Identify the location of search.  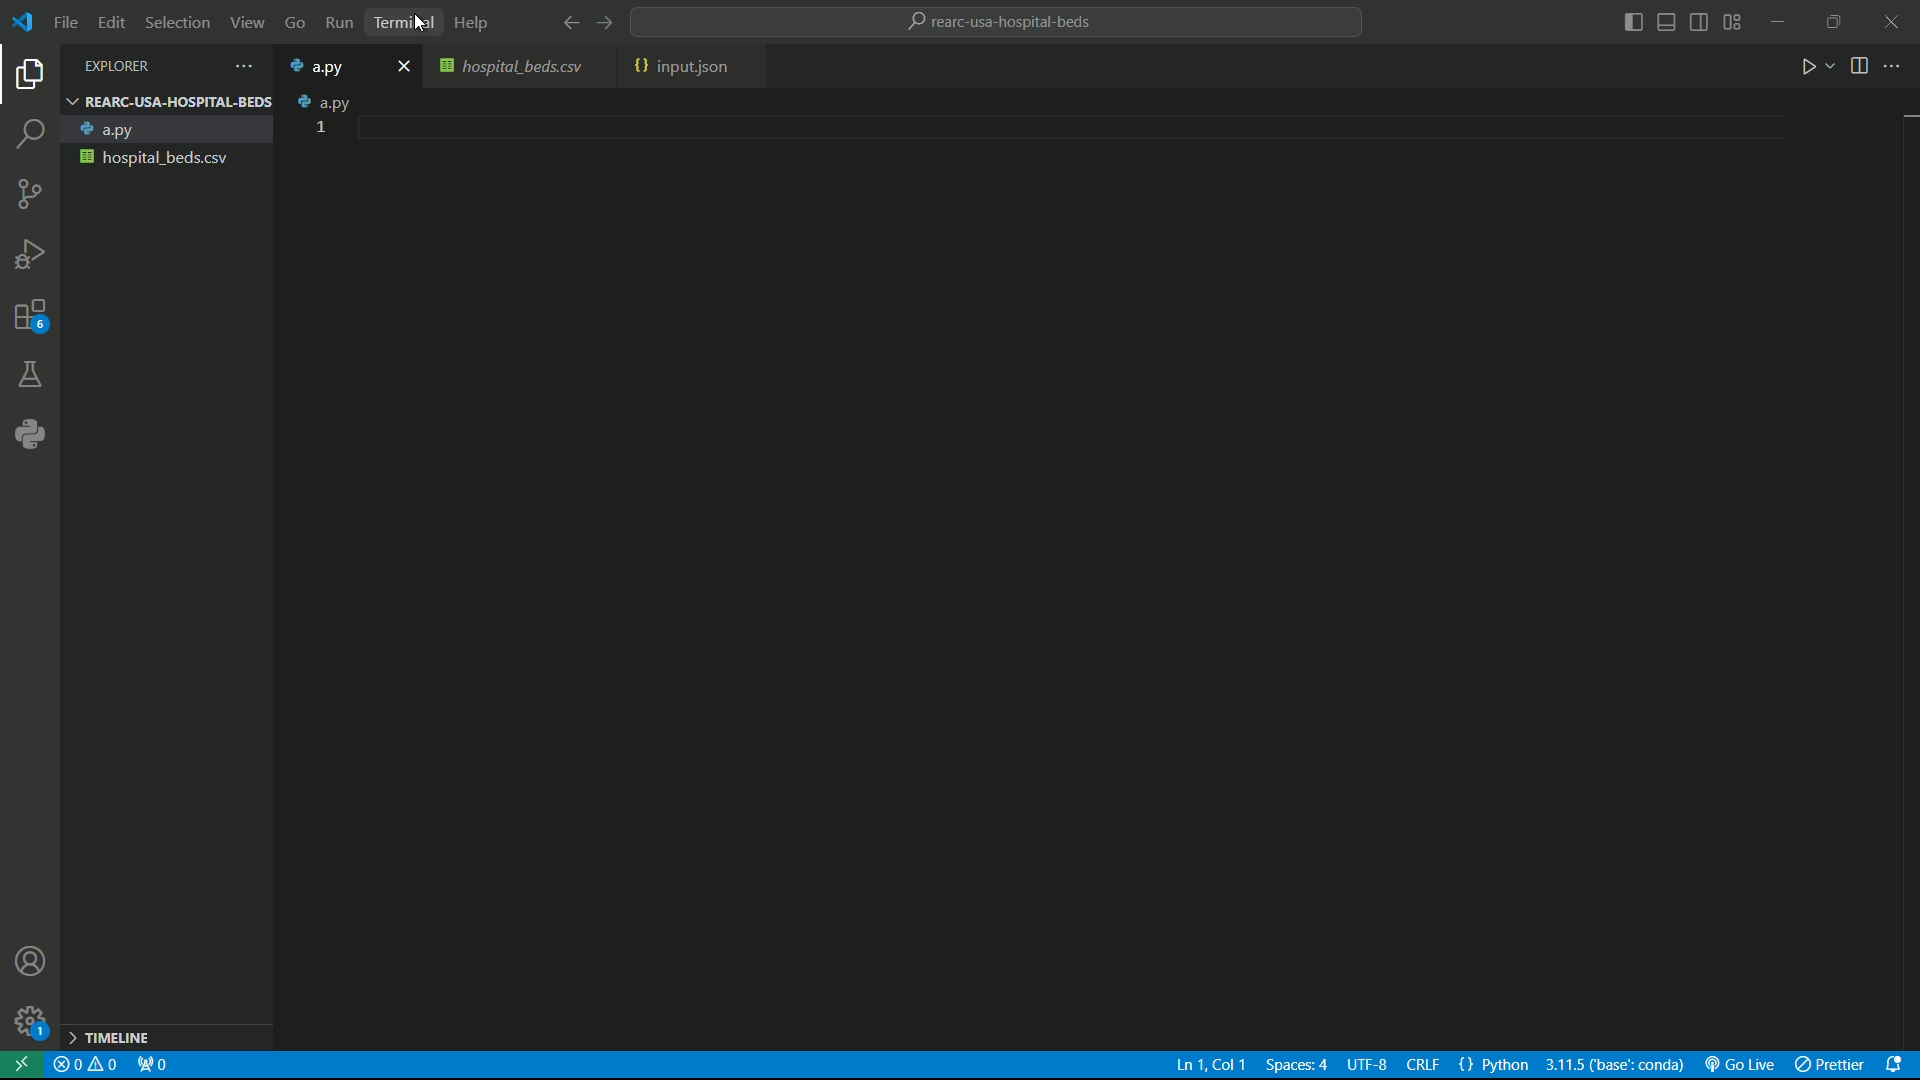
(30, 132).